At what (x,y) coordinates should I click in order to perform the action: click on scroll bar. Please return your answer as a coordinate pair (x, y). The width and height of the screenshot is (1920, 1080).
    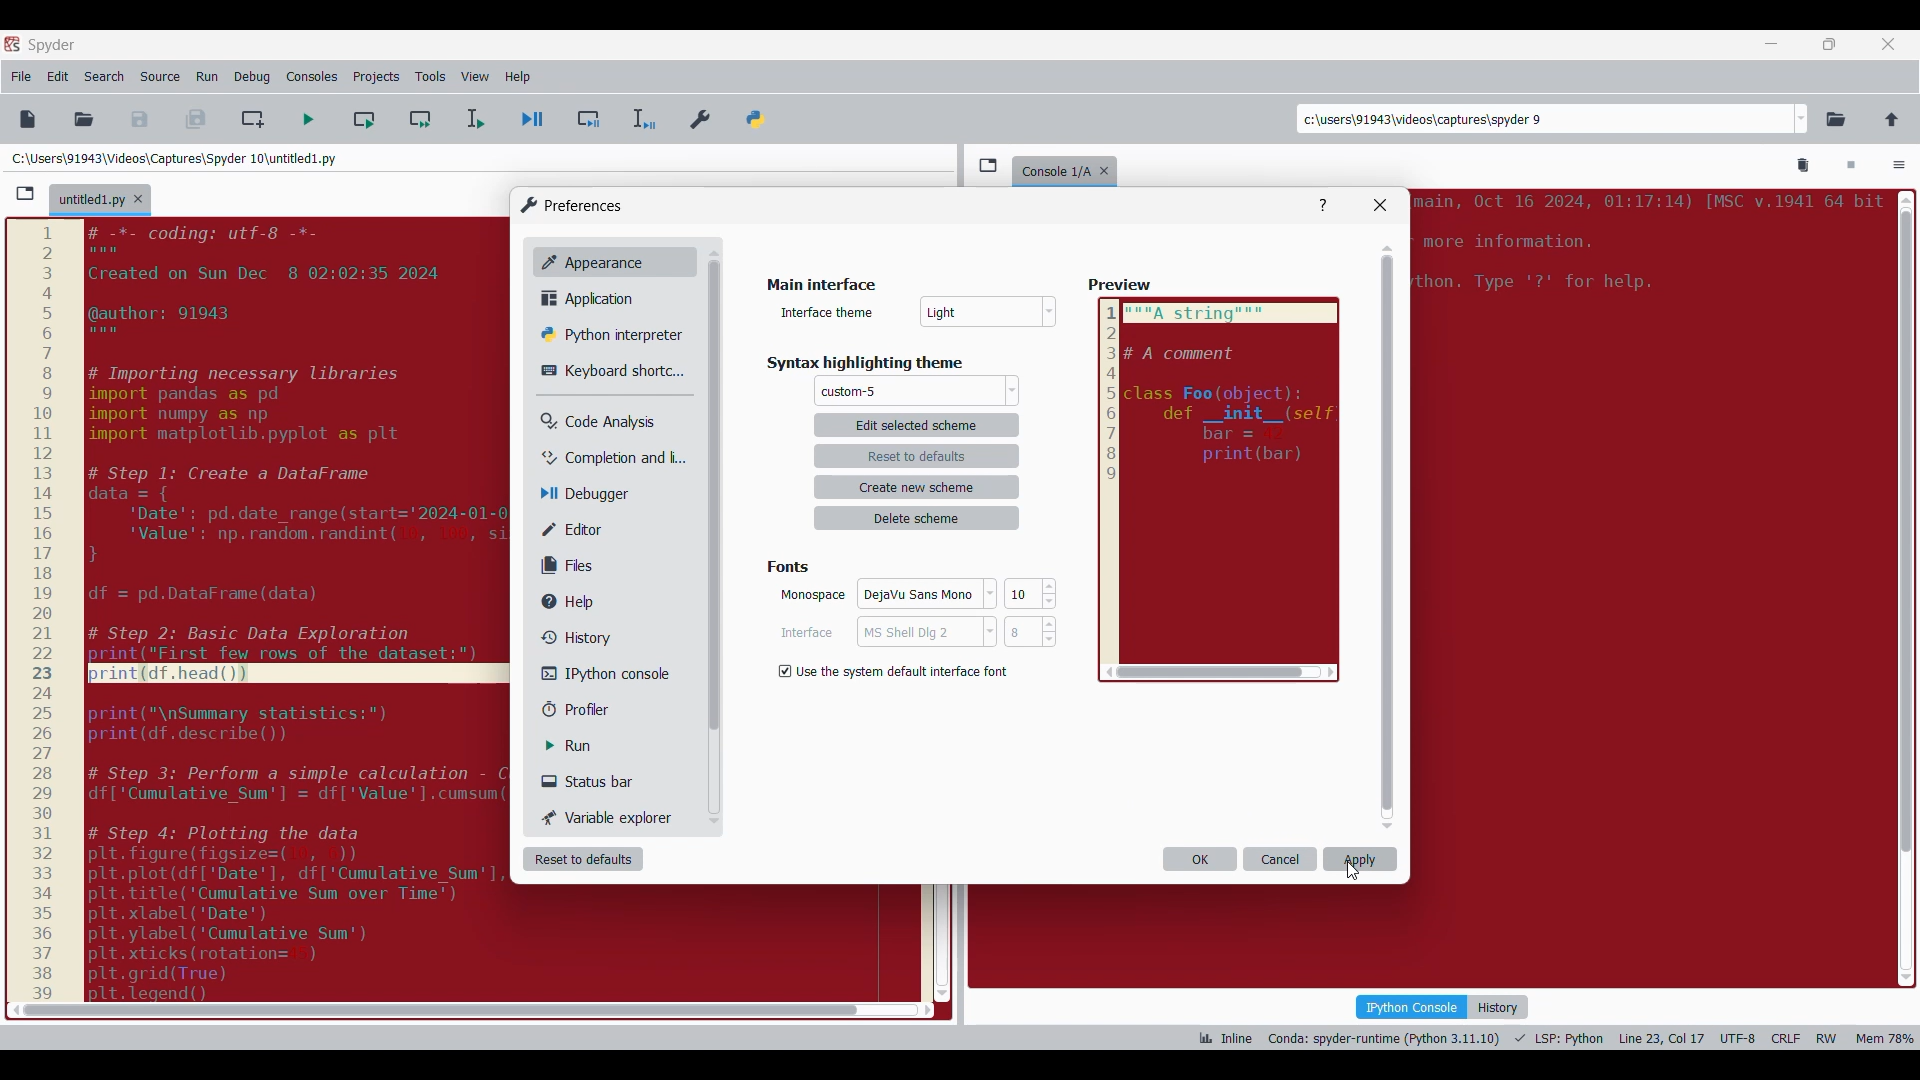
    Looking at the image, I should click on (434, 1009).